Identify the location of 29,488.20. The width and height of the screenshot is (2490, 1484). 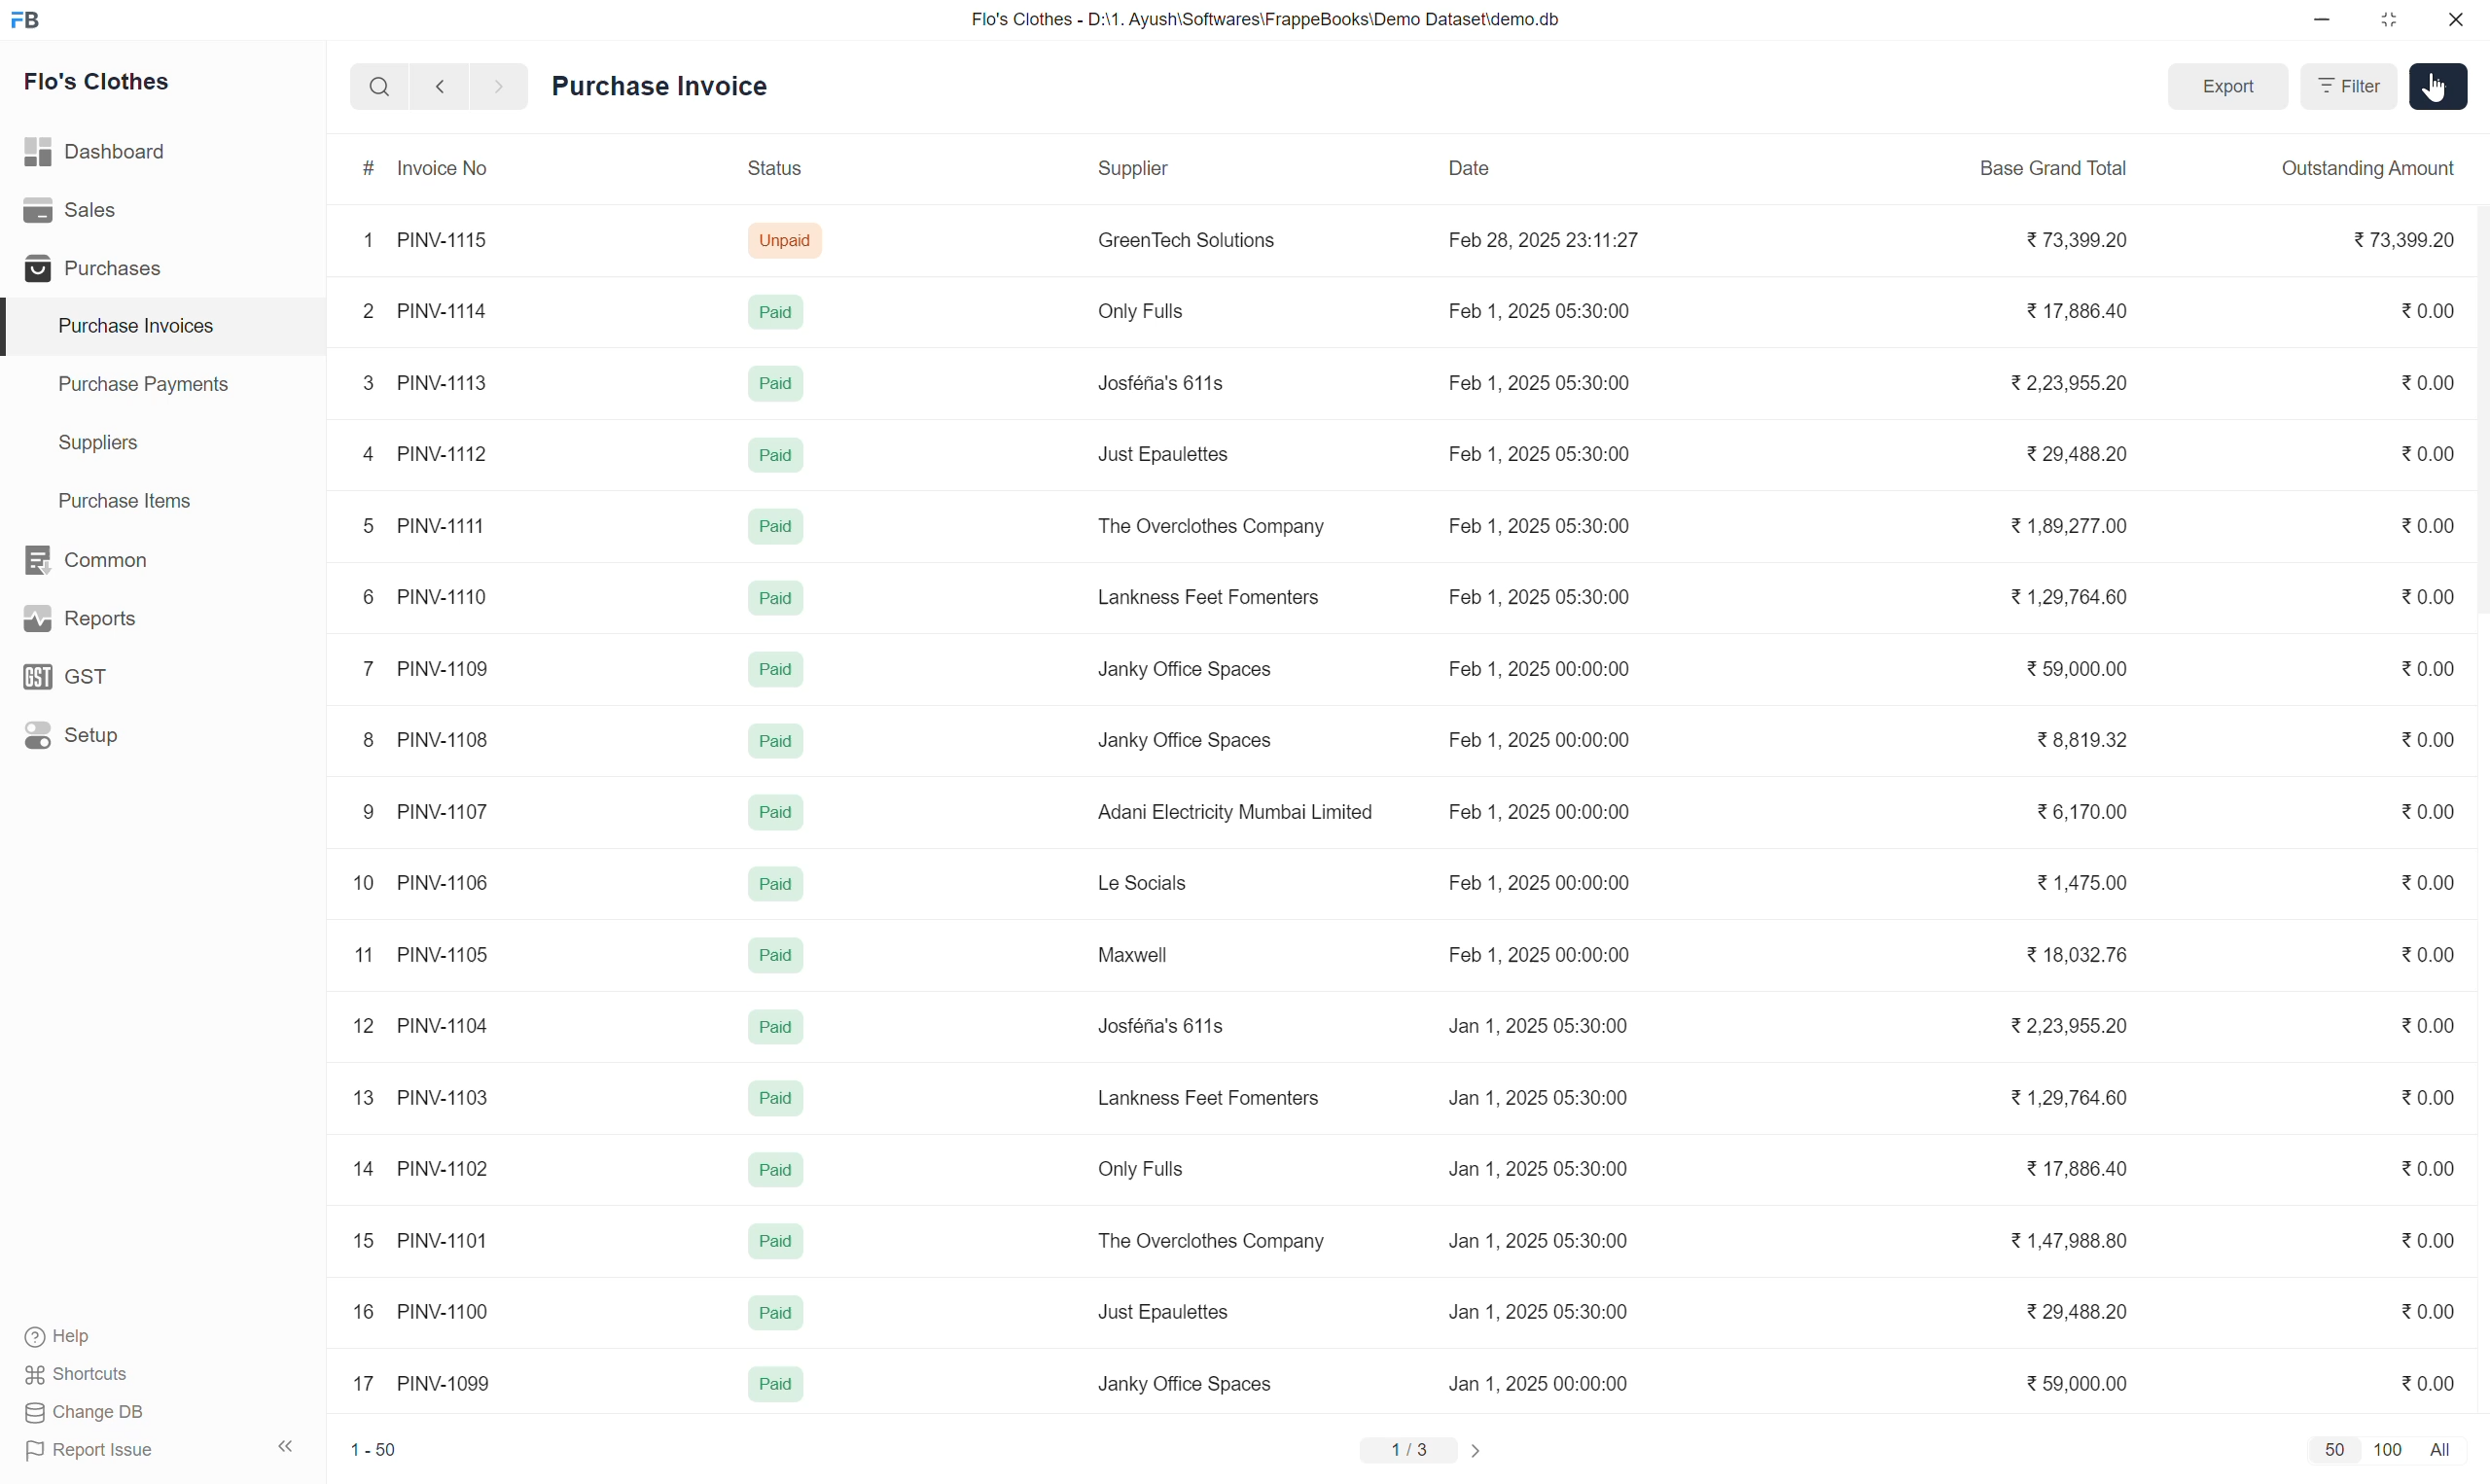
(2065, 452).